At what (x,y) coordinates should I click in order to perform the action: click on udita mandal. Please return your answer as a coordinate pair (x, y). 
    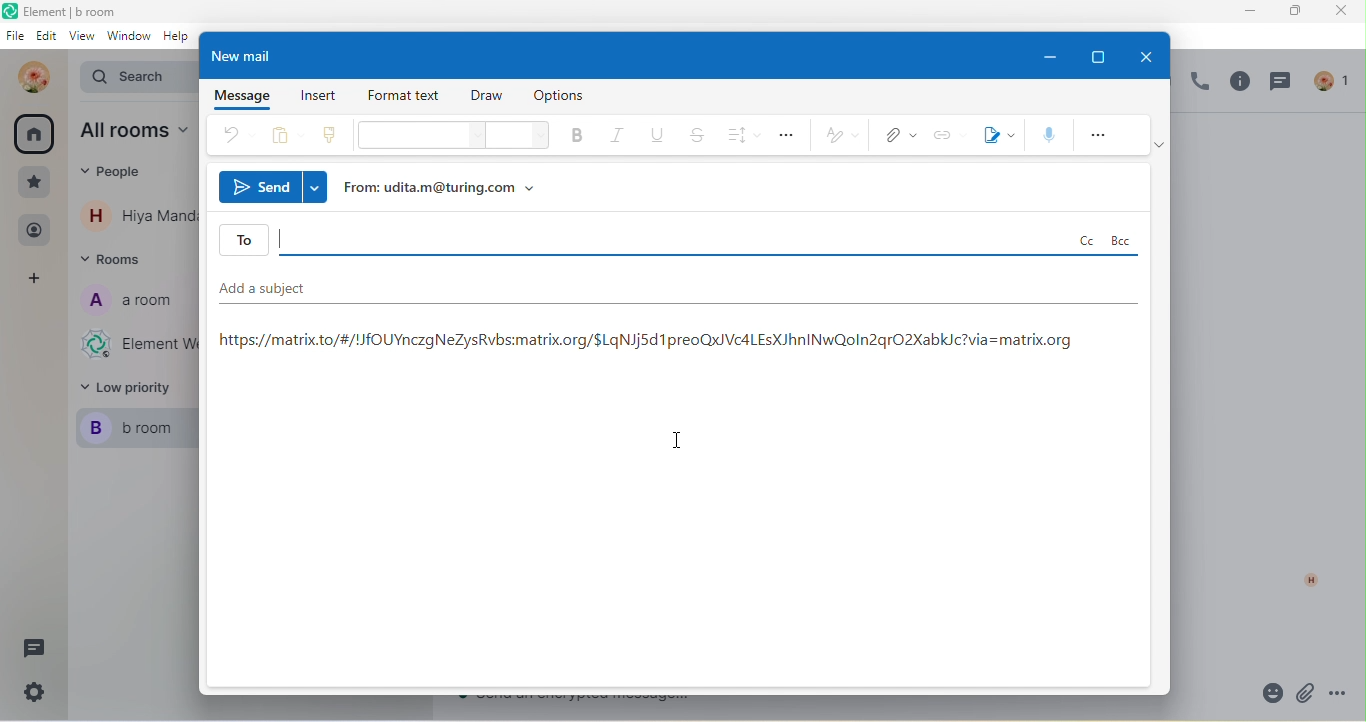
    Looking at the image, I should click on (29, 77).